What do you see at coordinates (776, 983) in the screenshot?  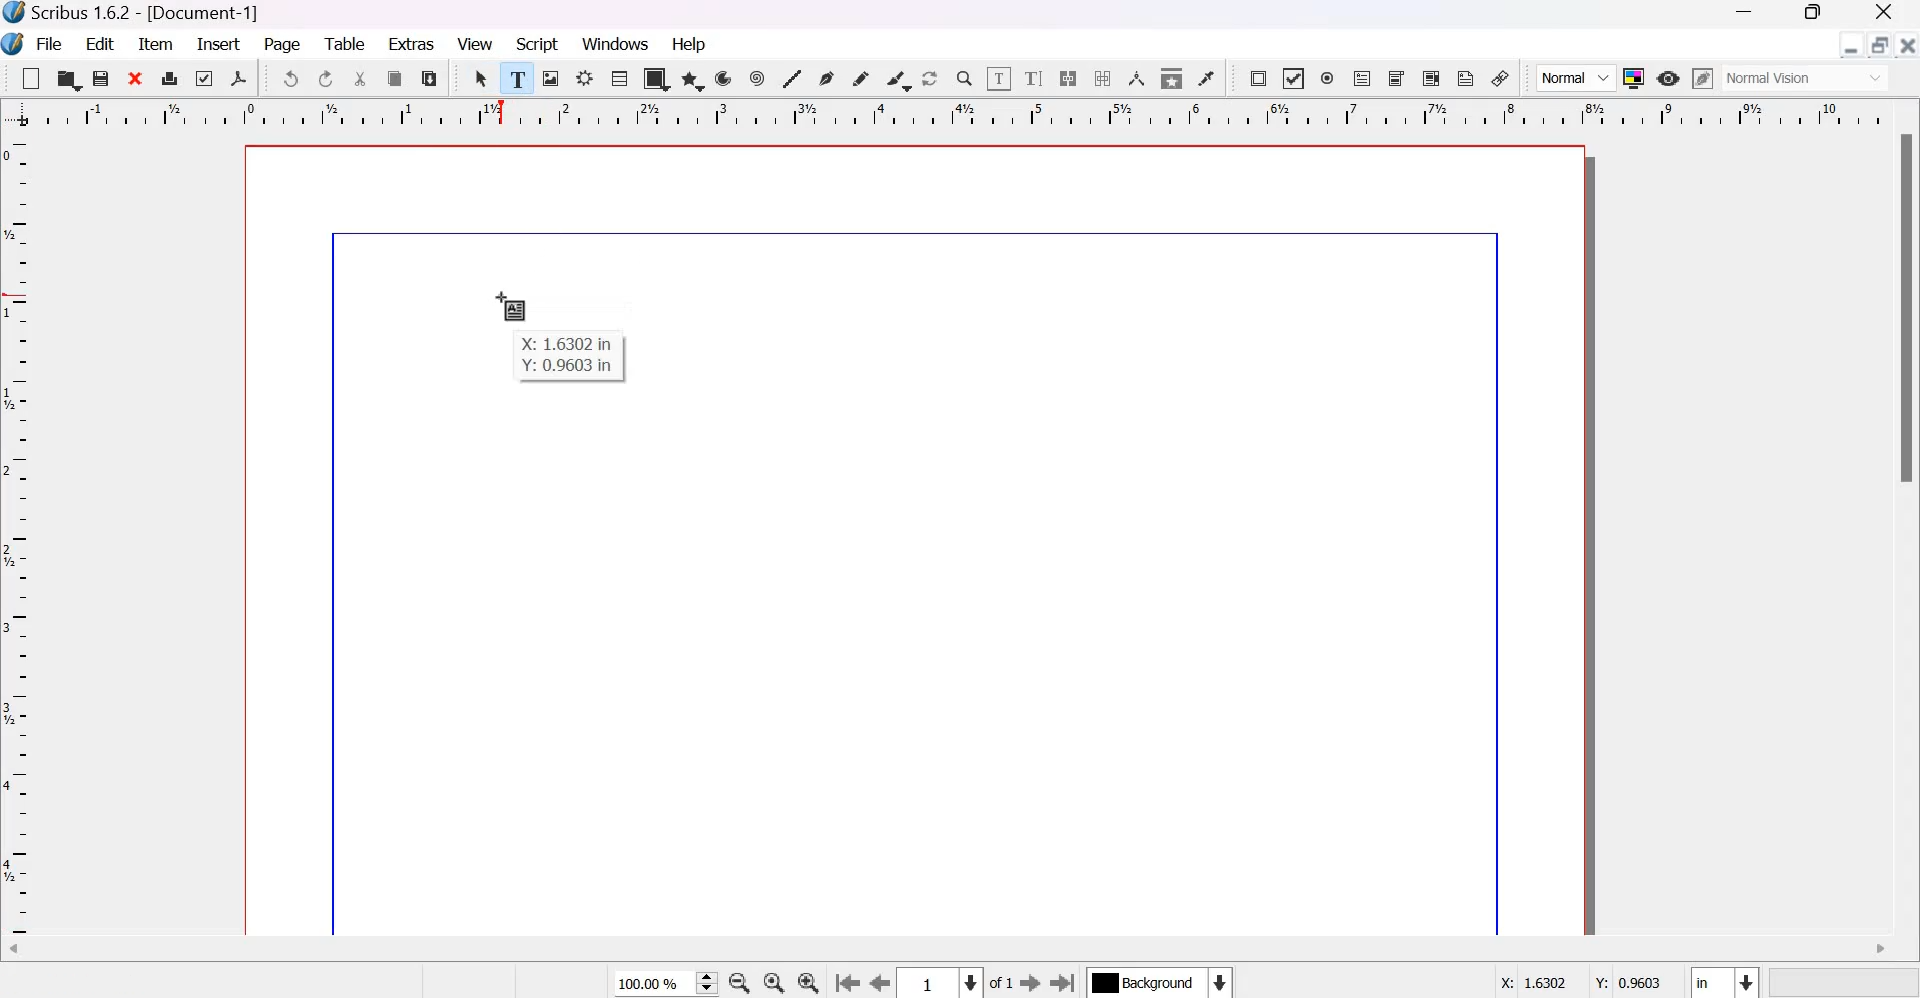 I see `zoom to 100%` at bounding box center [776, 983].